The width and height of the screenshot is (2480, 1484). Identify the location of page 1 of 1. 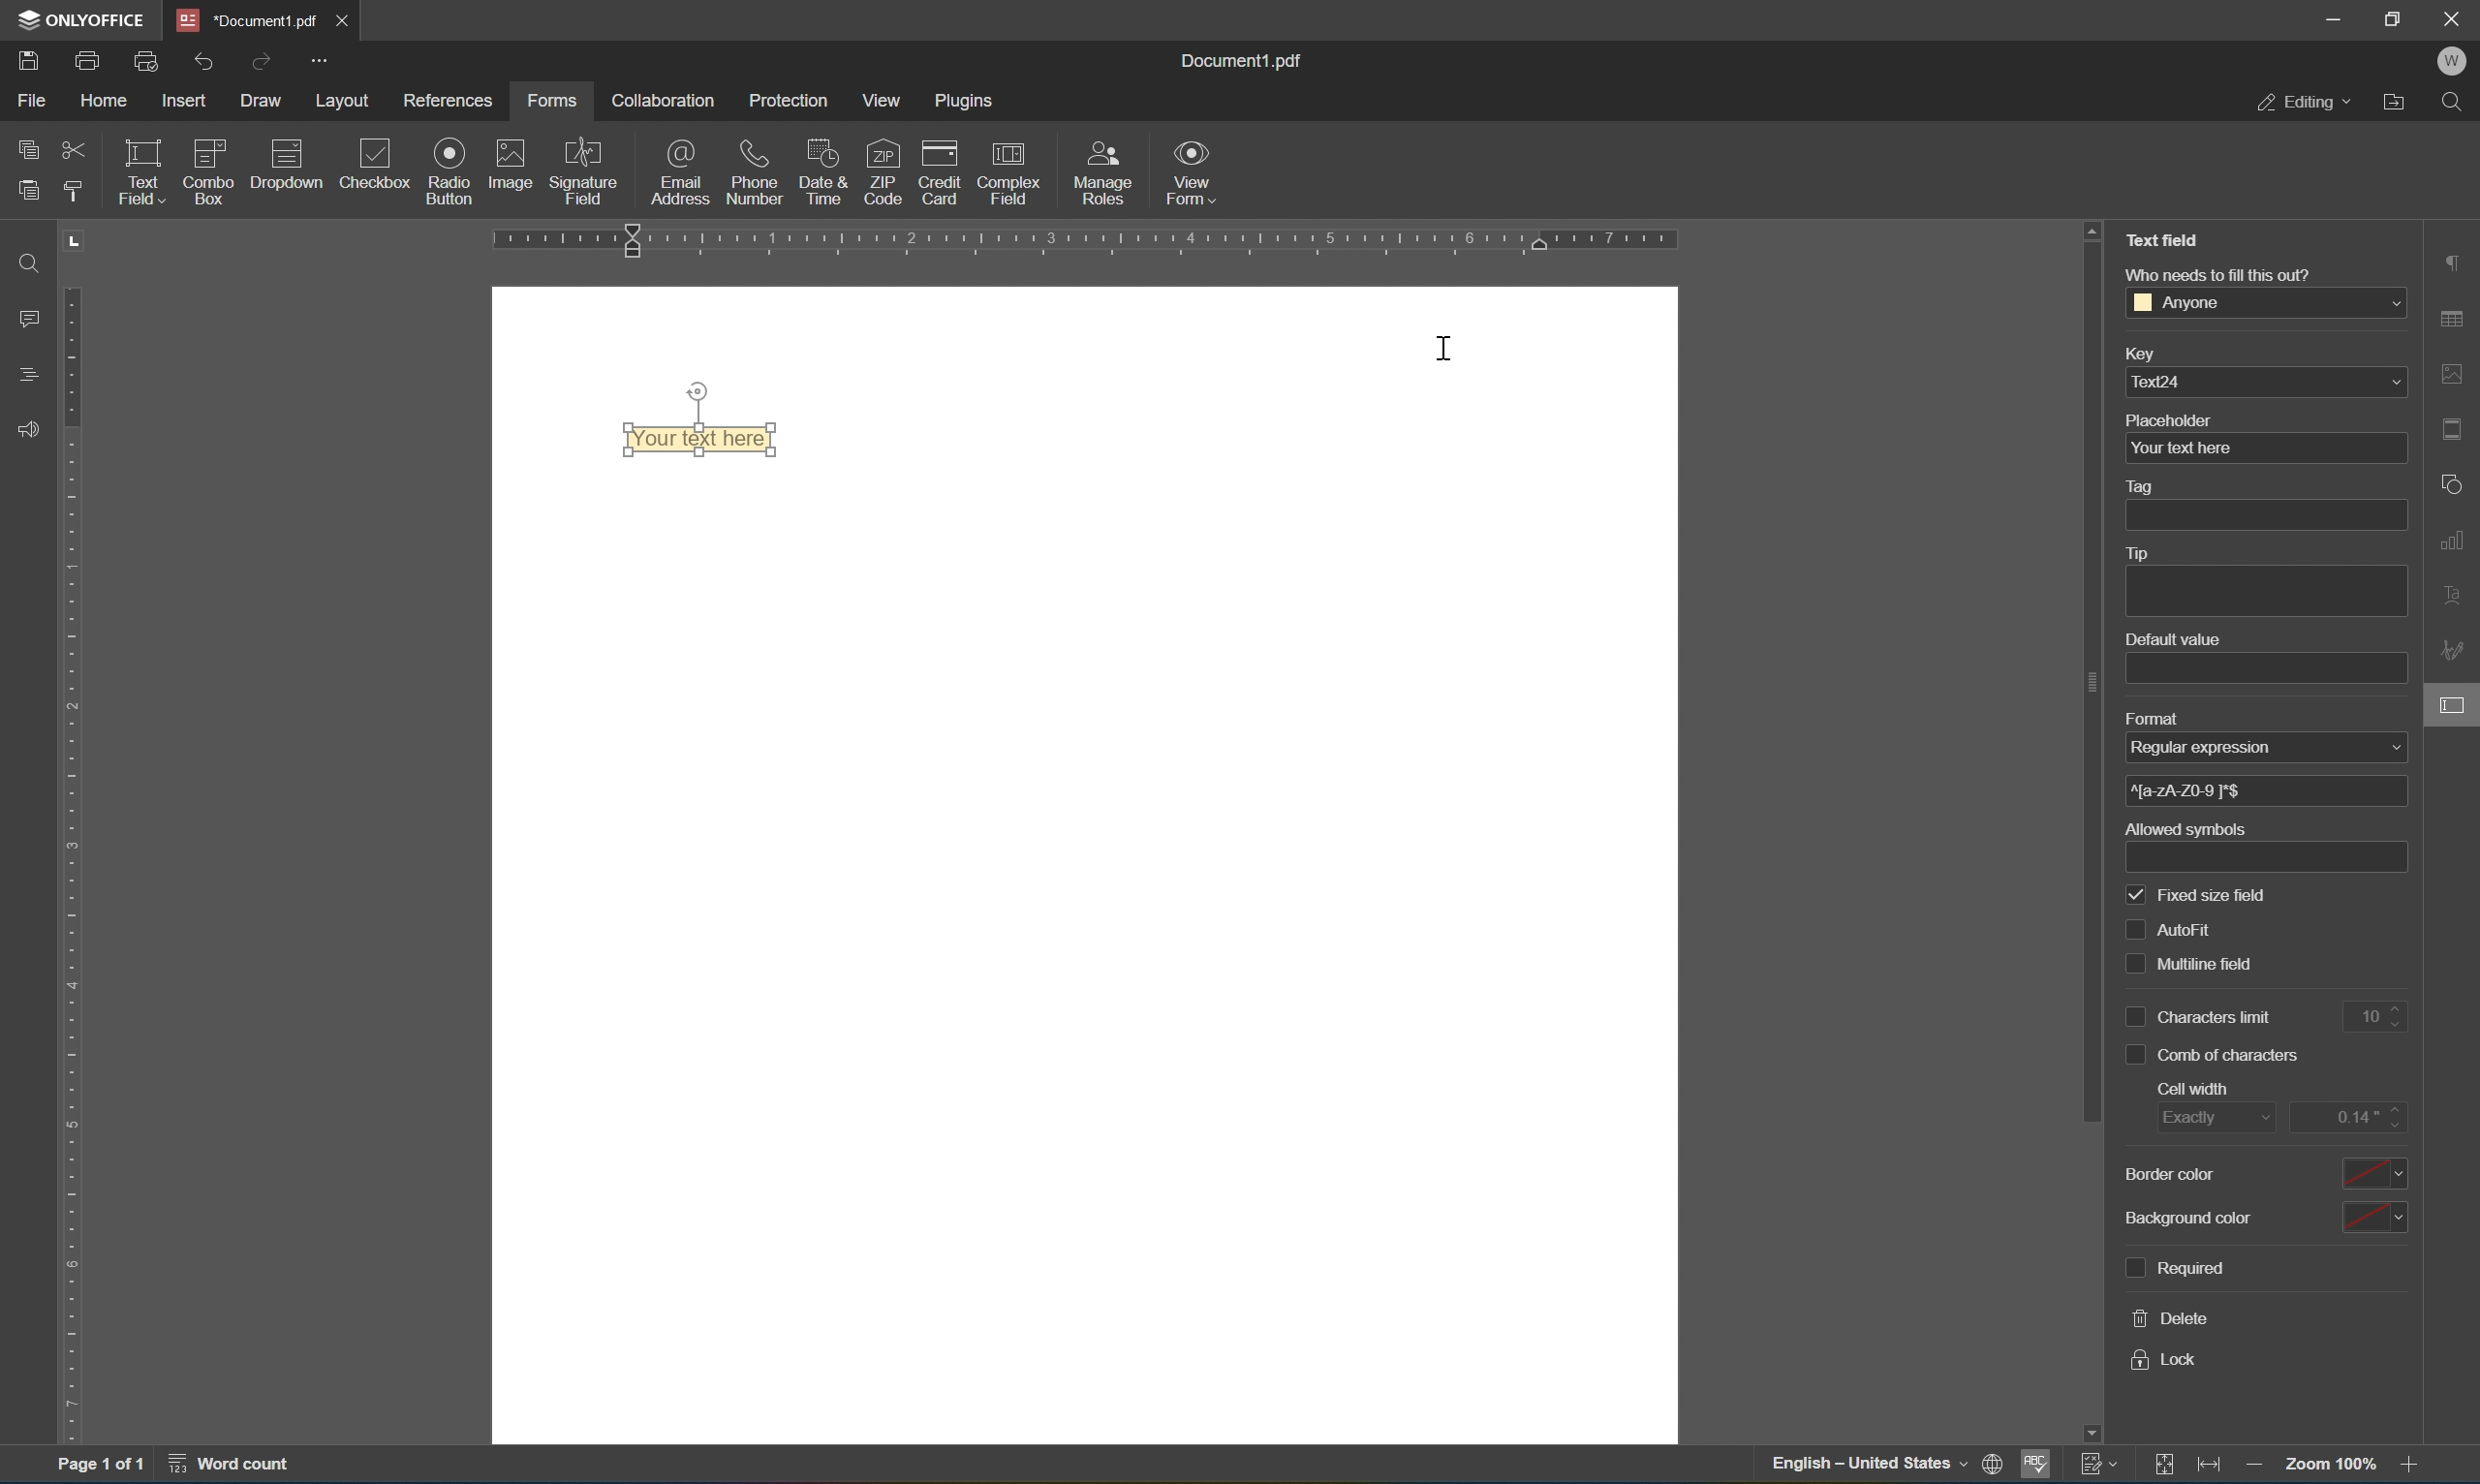
(98, 1467).